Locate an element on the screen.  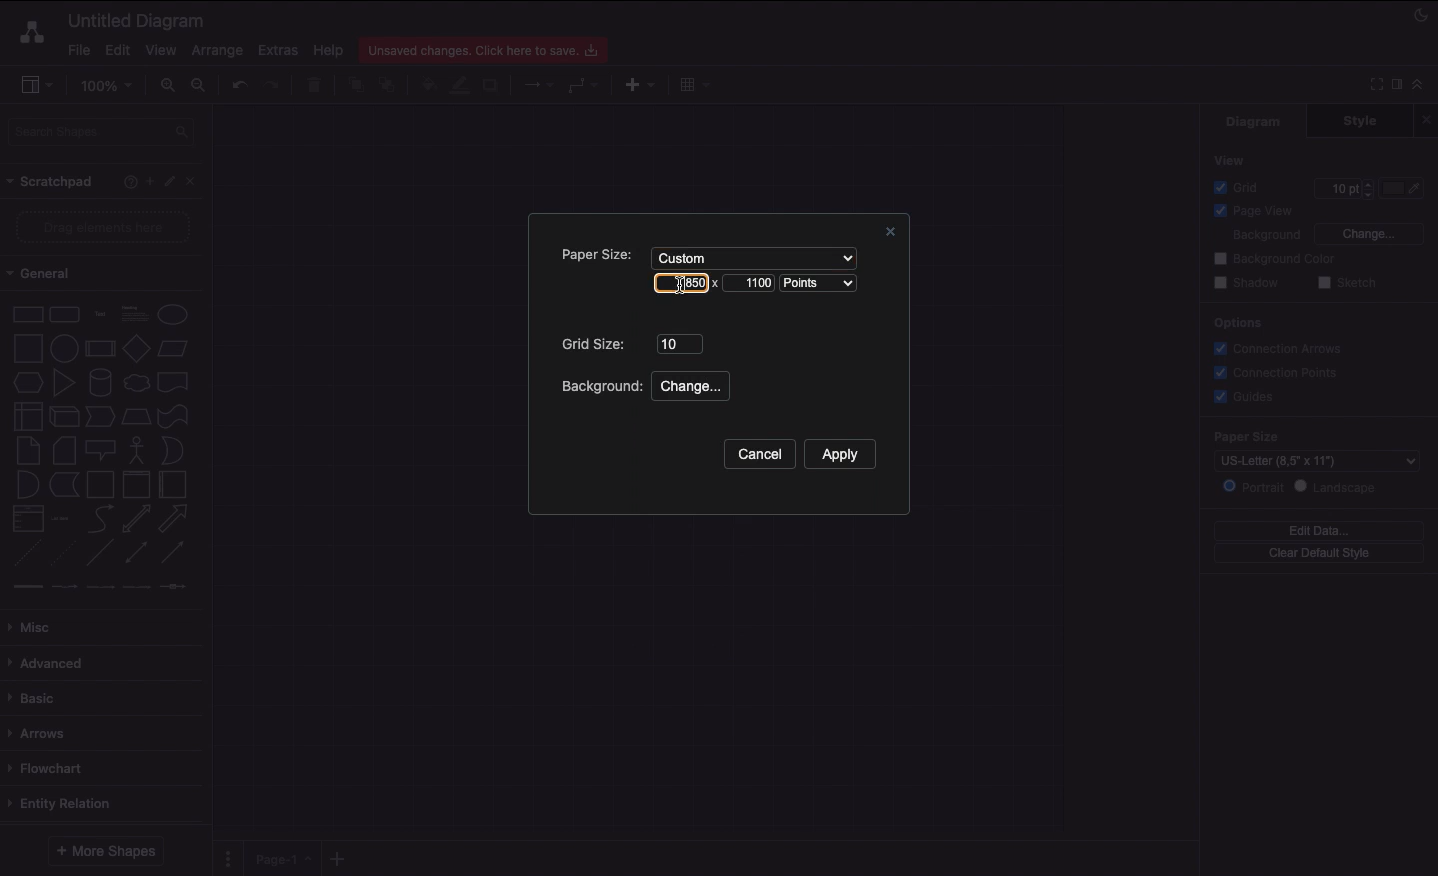
Shadow is located at coordinates (492, 84).